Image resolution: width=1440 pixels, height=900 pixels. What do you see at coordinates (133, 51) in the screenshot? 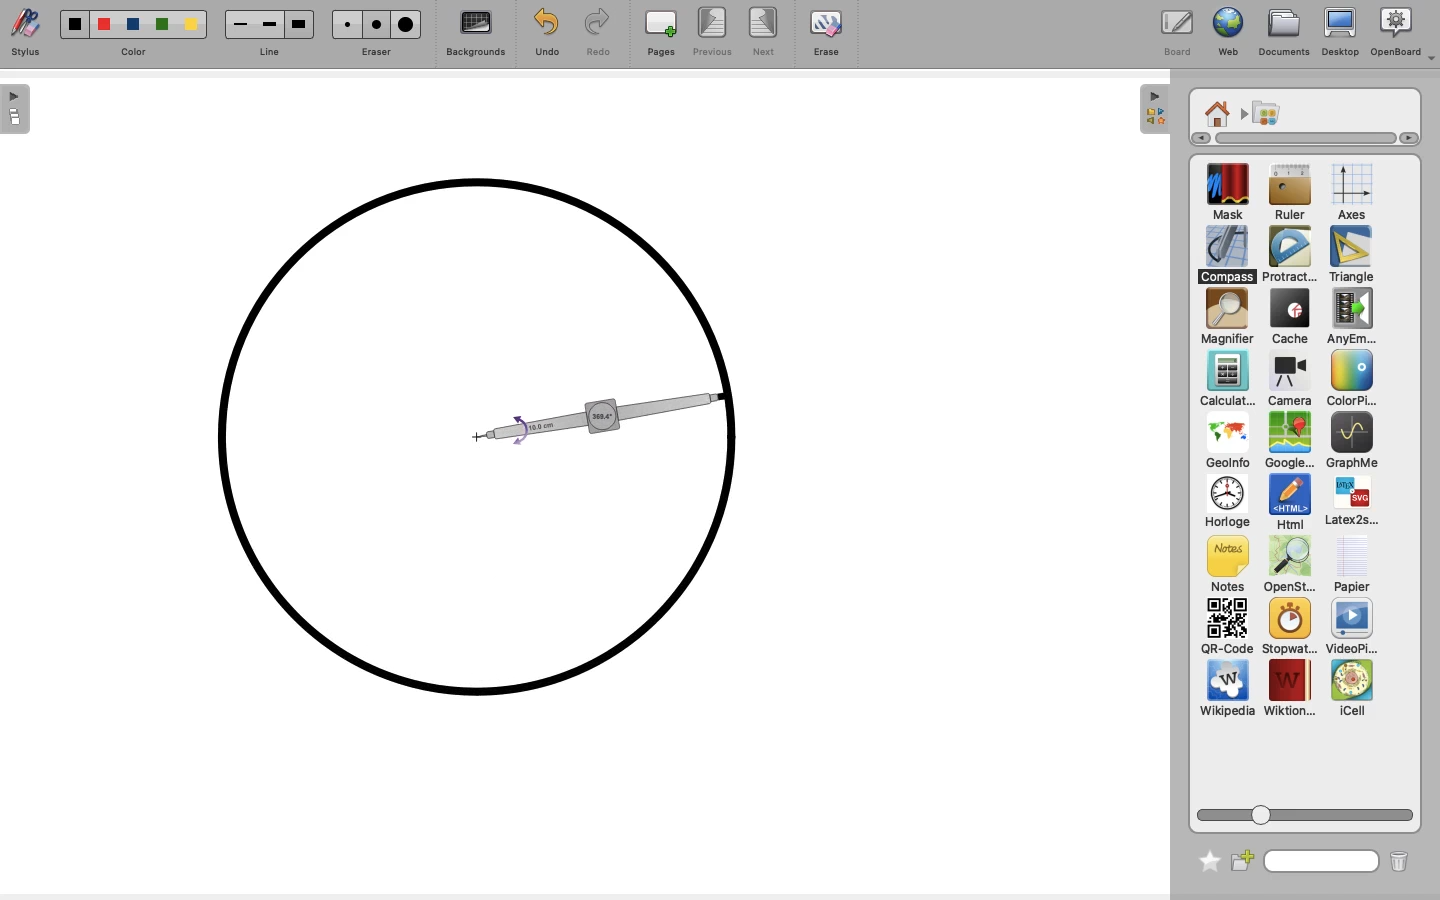
I see `color` at bounding box center [133, 51].